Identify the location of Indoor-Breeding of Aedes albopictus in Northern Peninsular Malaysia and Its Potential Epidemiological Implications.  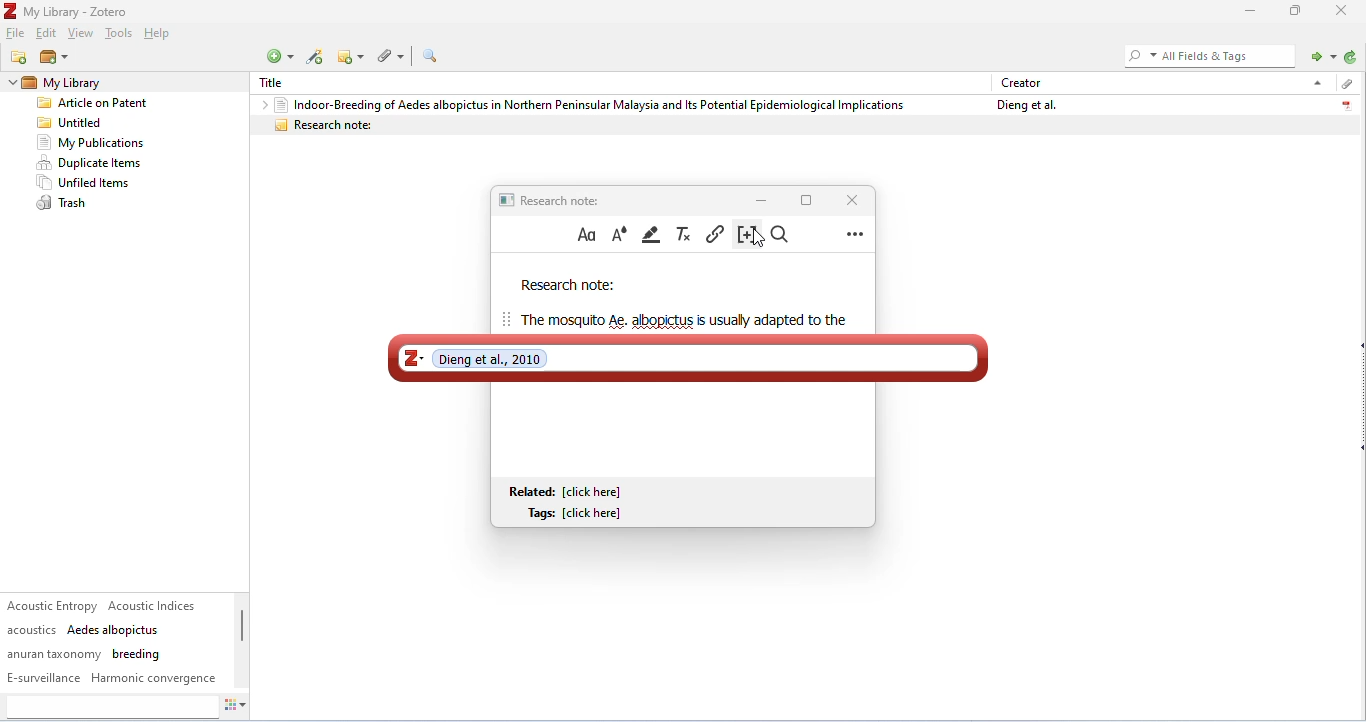
(589, 104).